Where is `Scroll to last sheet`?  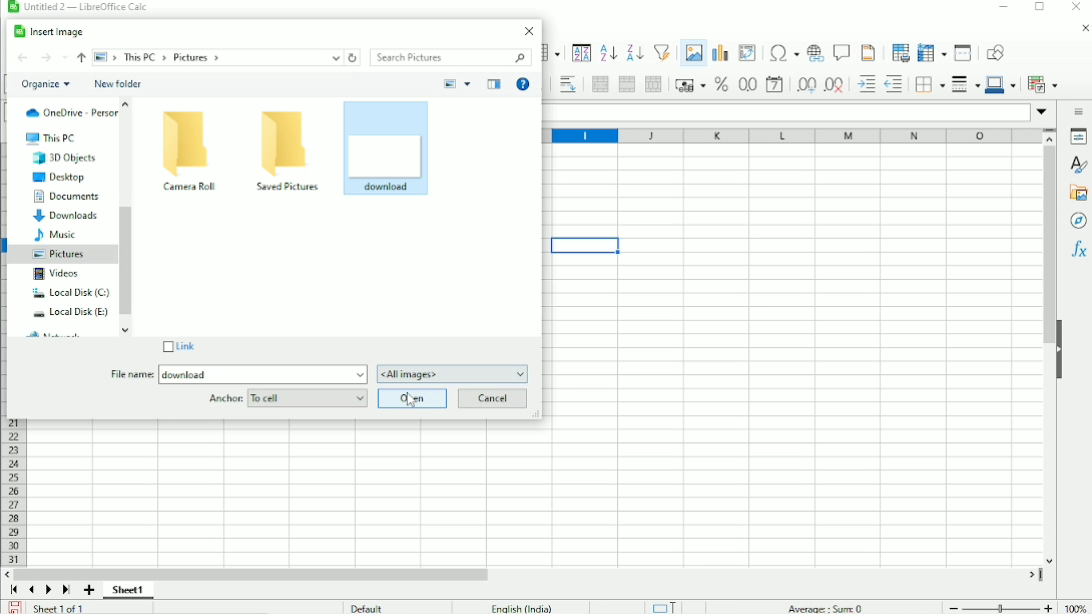
Scroll to last sheet is located at coordinates (67, 590).